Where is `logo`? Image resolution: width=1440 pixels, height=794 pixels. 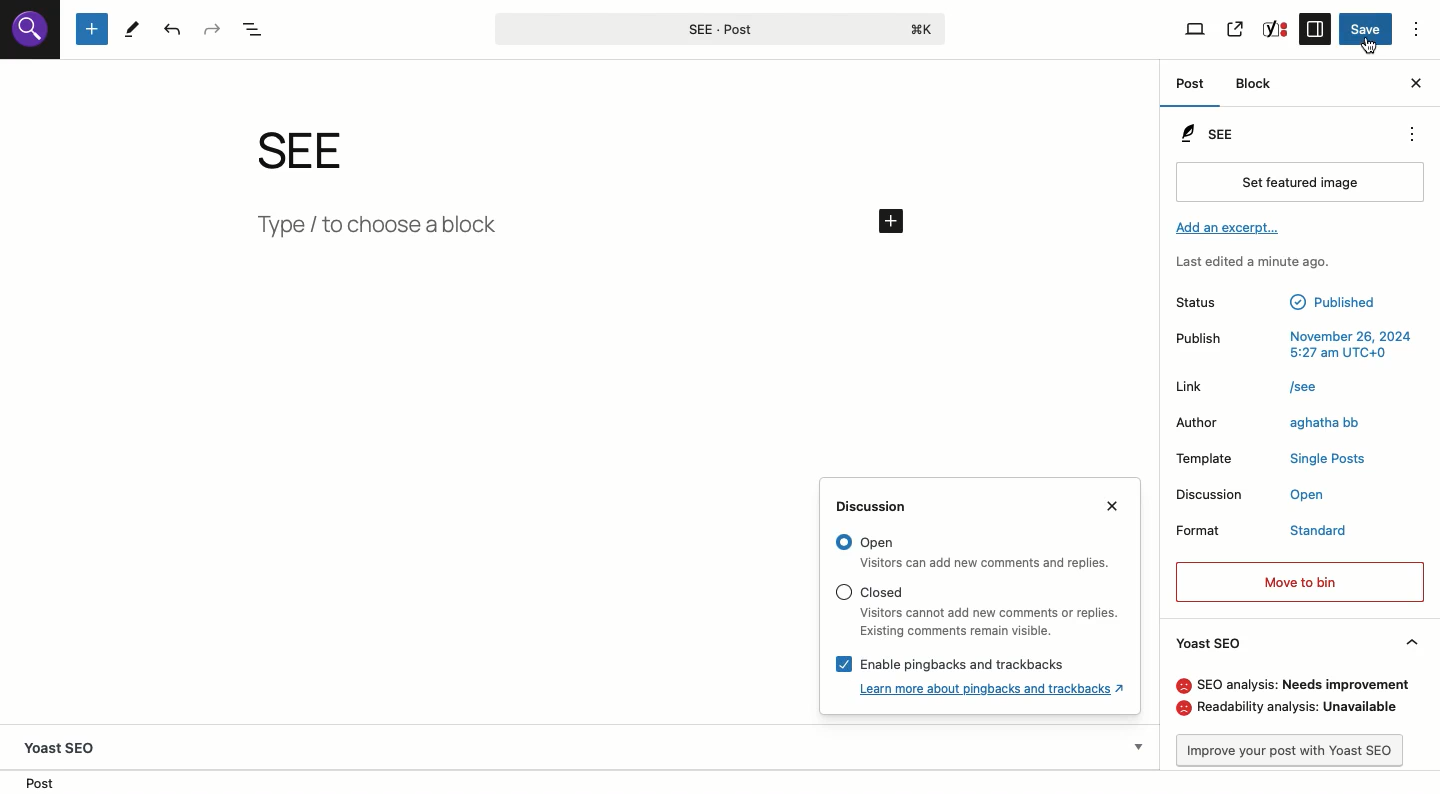
logo is located at coordinates (29, 35).